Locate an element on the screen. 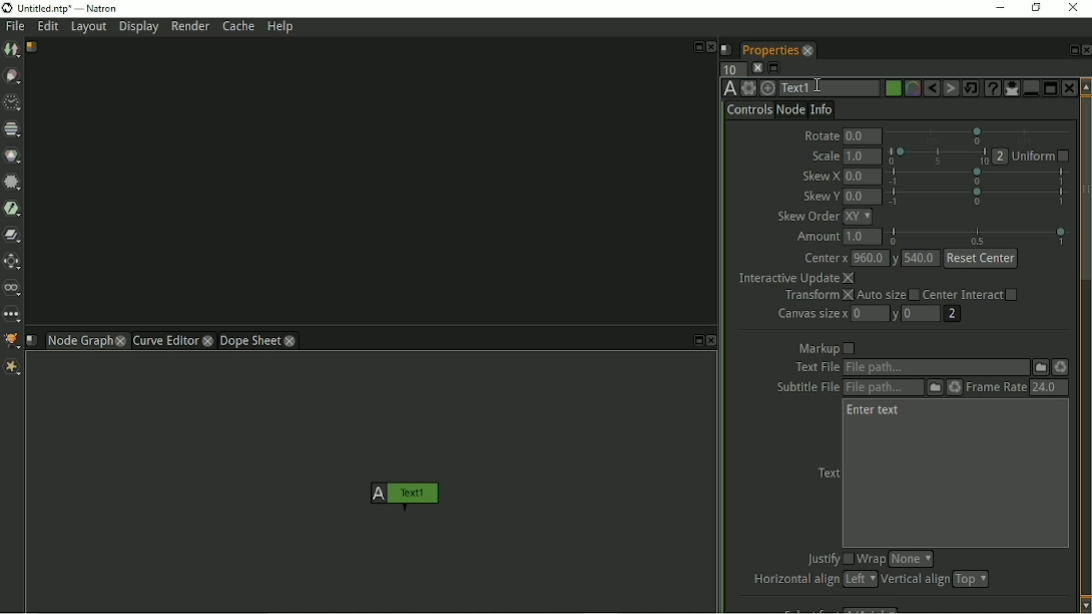  Skew X is located at coordinates (820, 177).